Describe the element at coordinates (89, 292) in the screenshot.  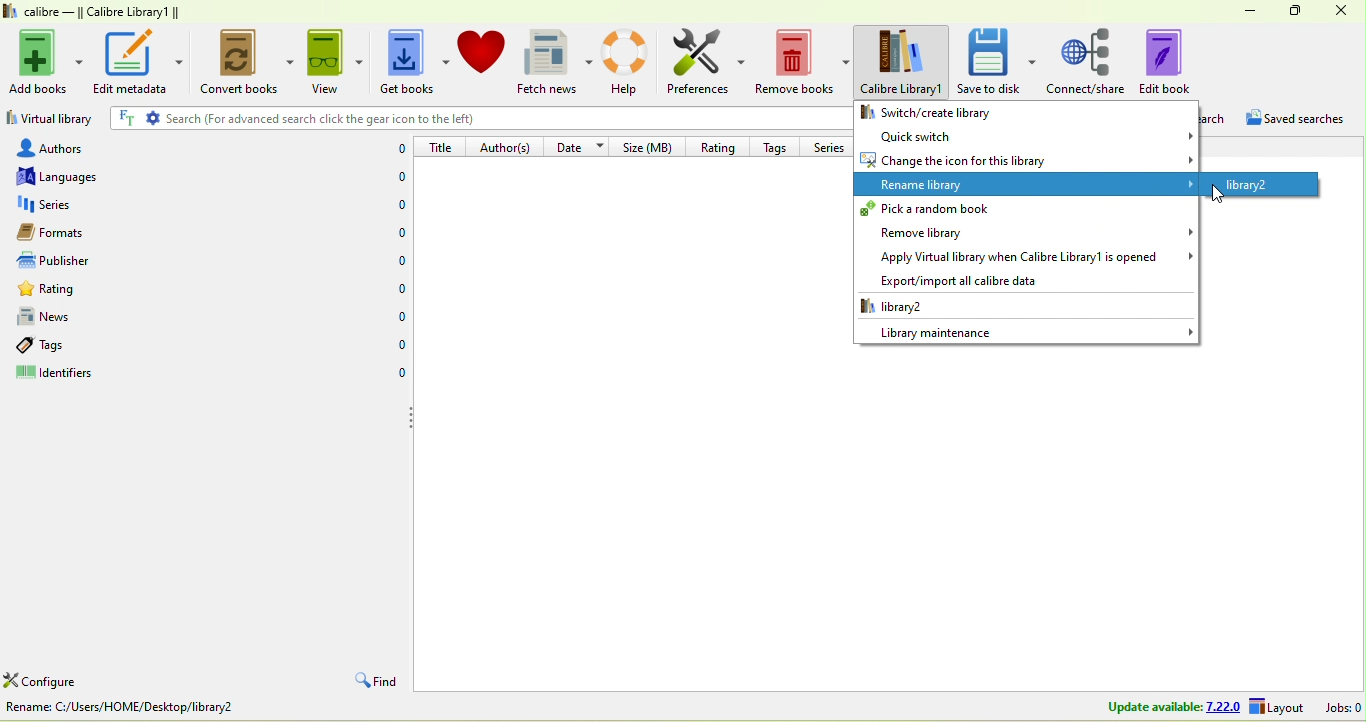
I see `rating` at that location.